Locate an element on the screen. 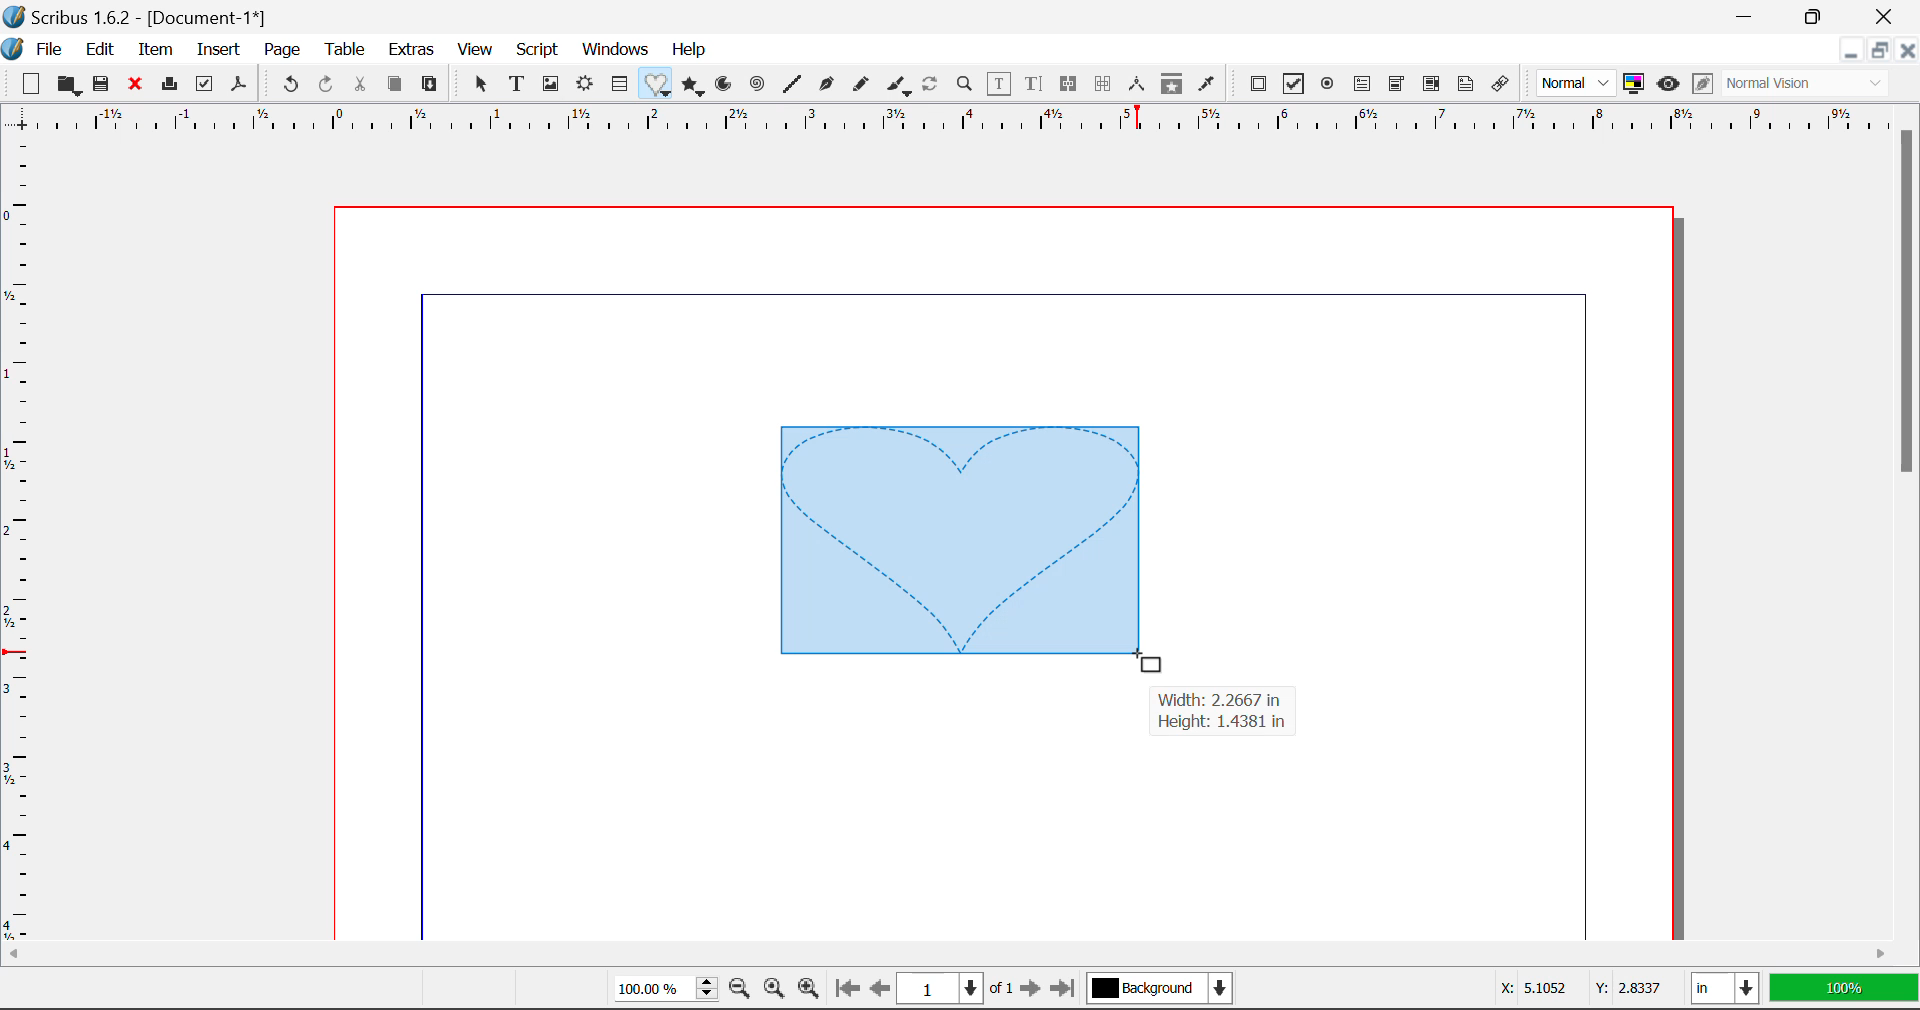  File is located at coordinates (50, 50).